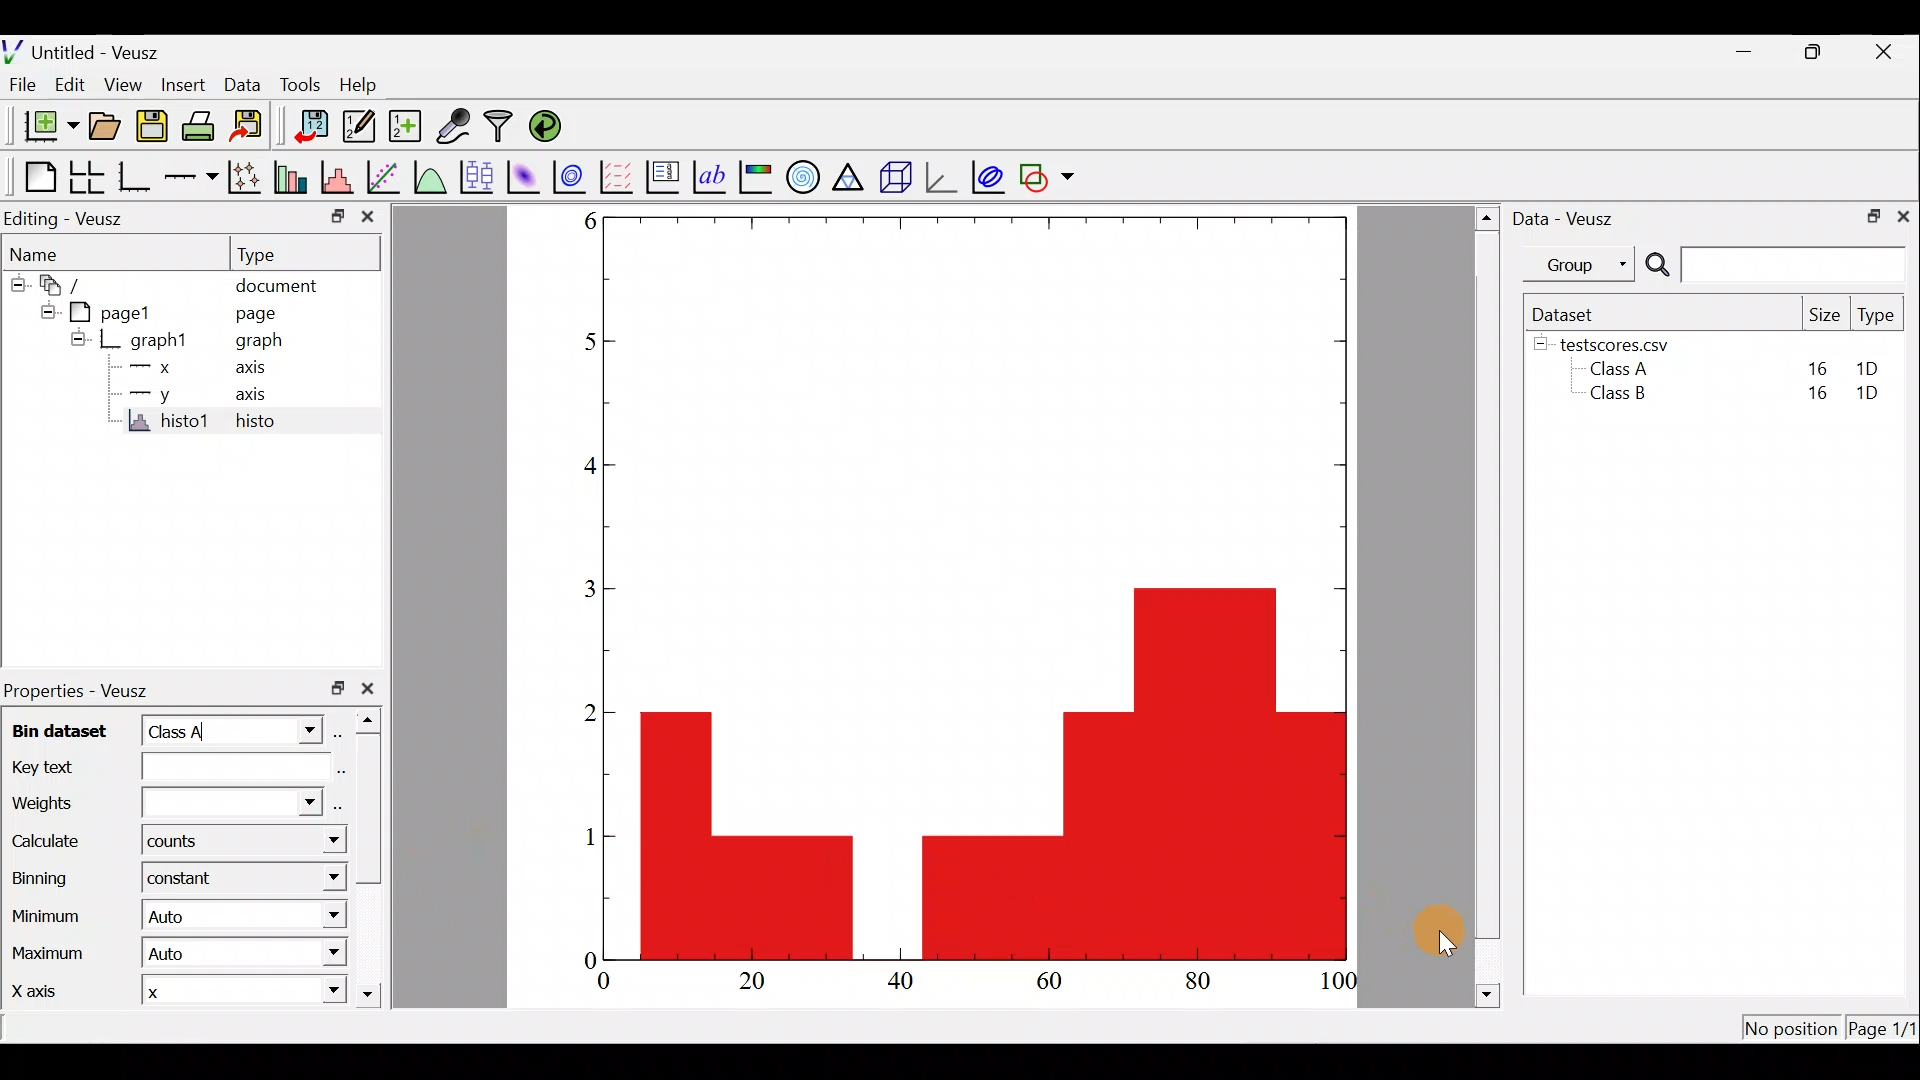  Describe the element at coordinates (156, 770) in the screenshot. I see `Key text` at that location.